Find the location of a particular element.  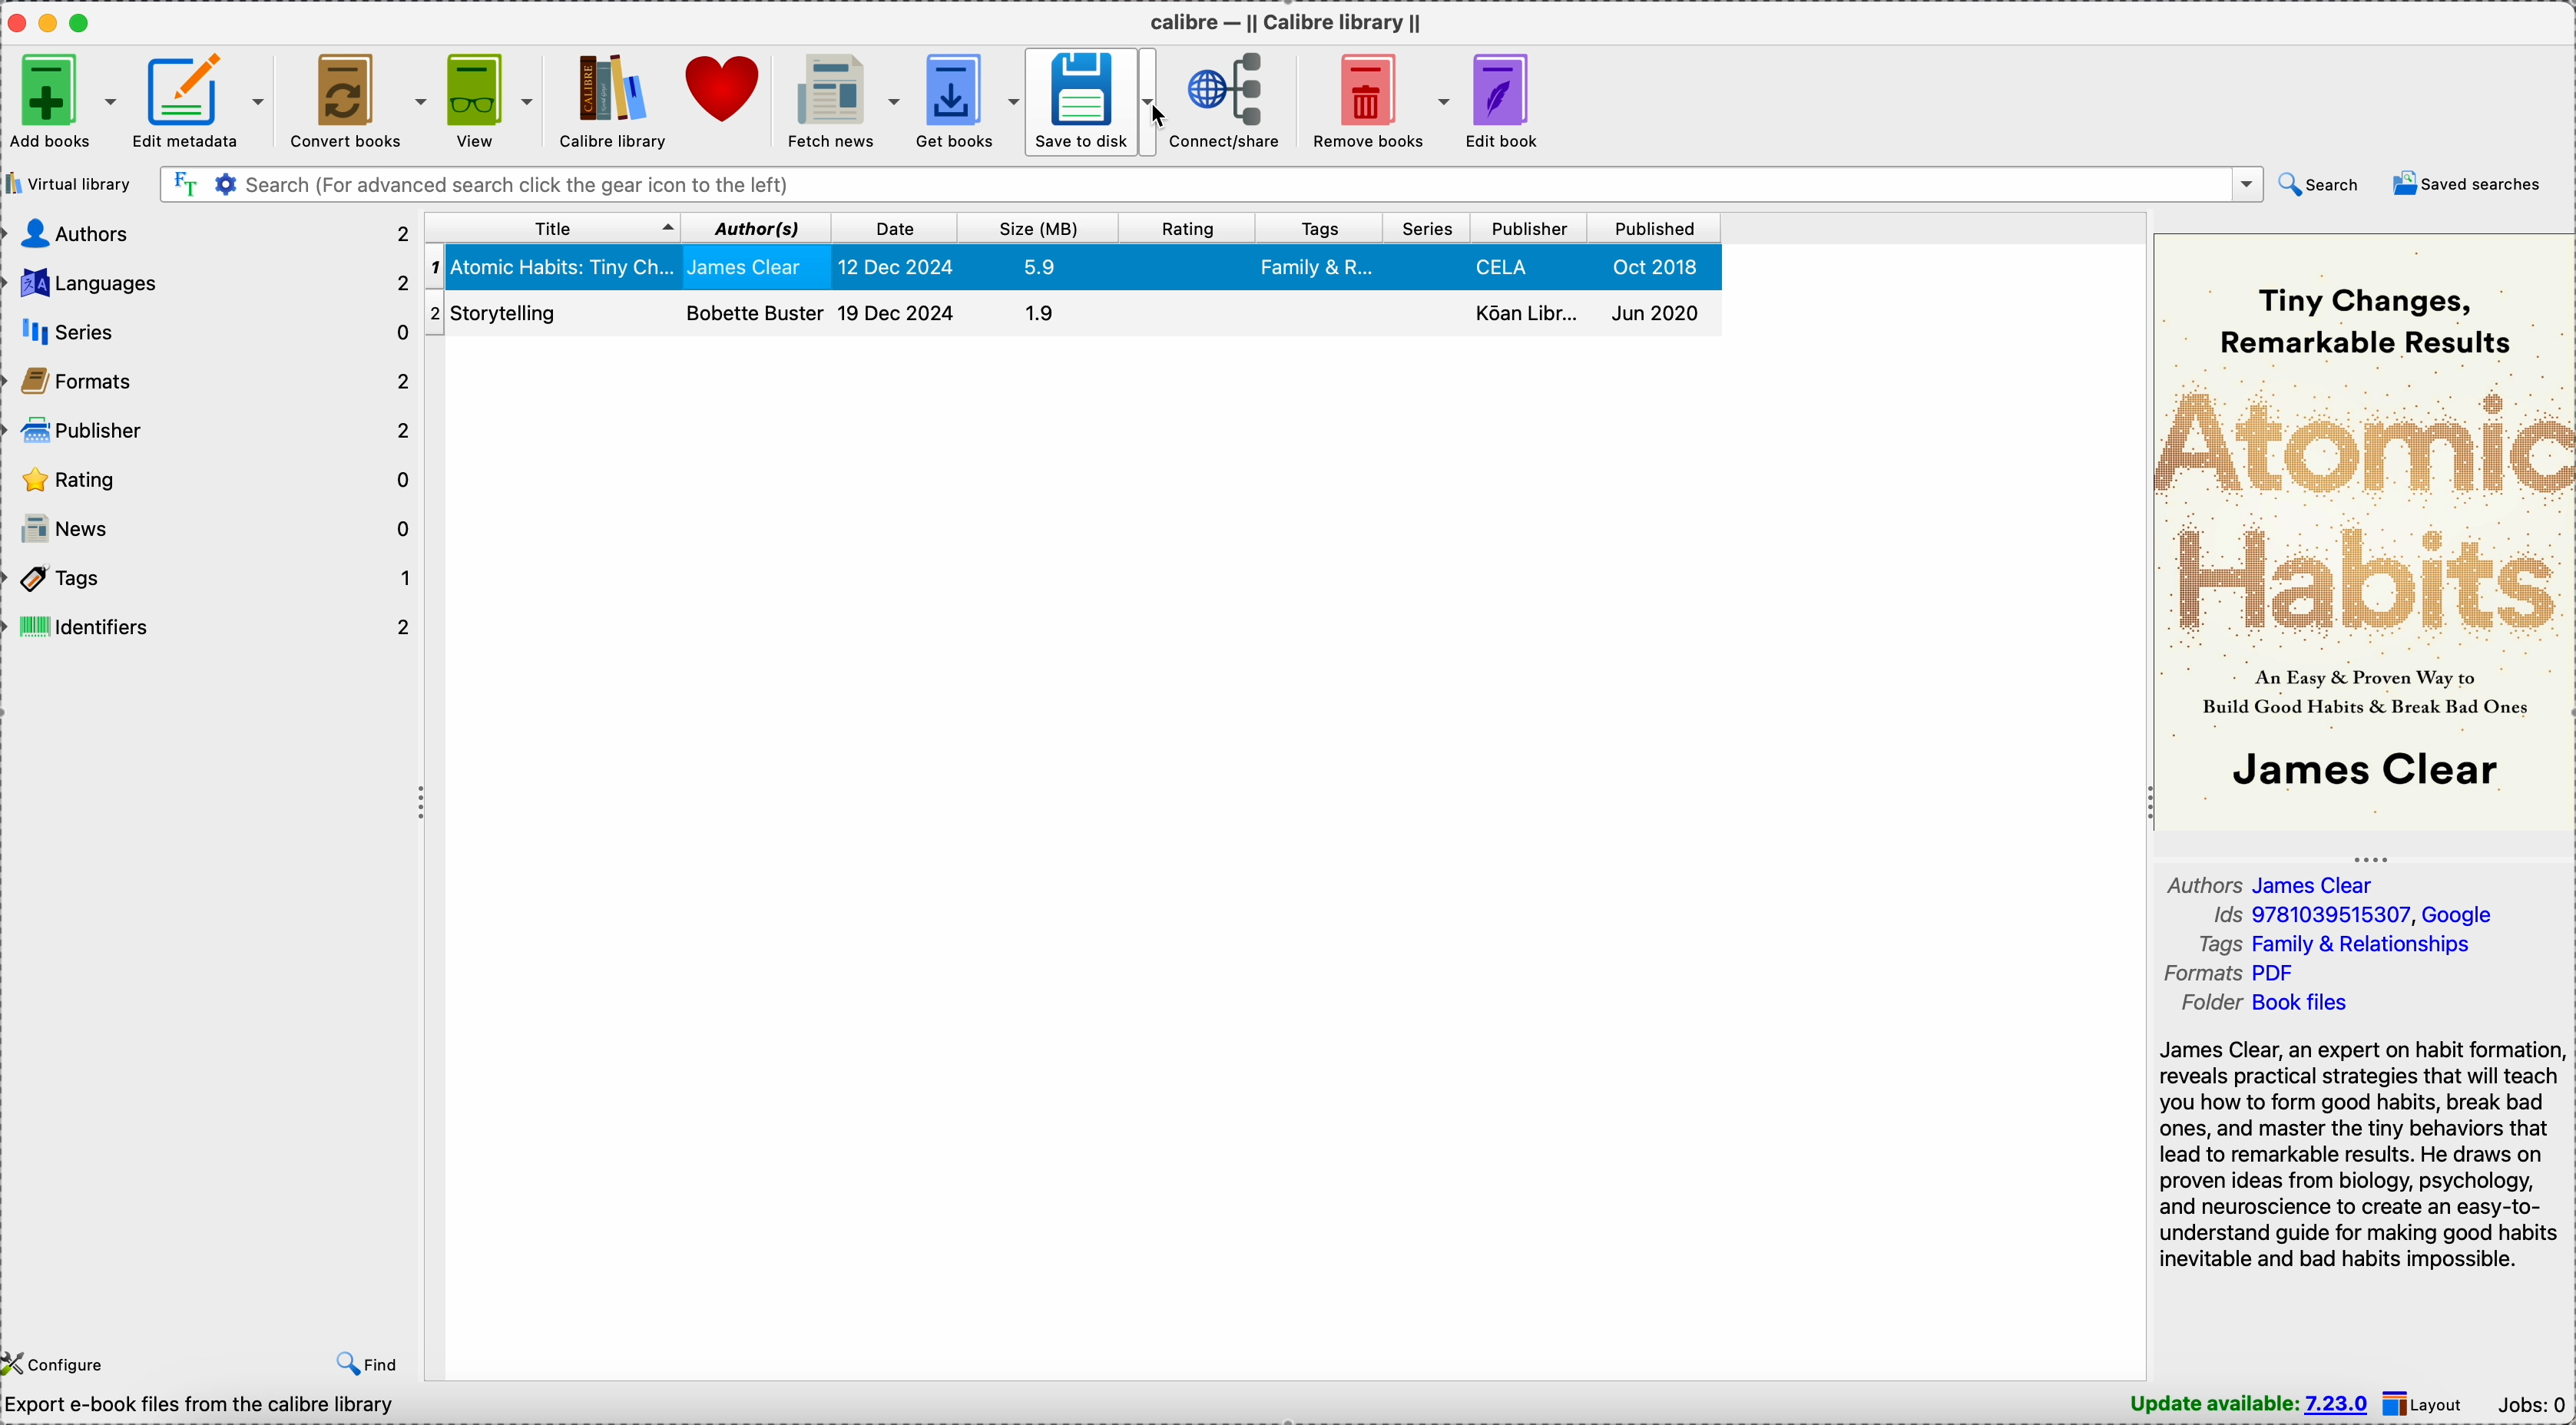

update available: 7.23.0 is located at coordinates (2252, 1405).